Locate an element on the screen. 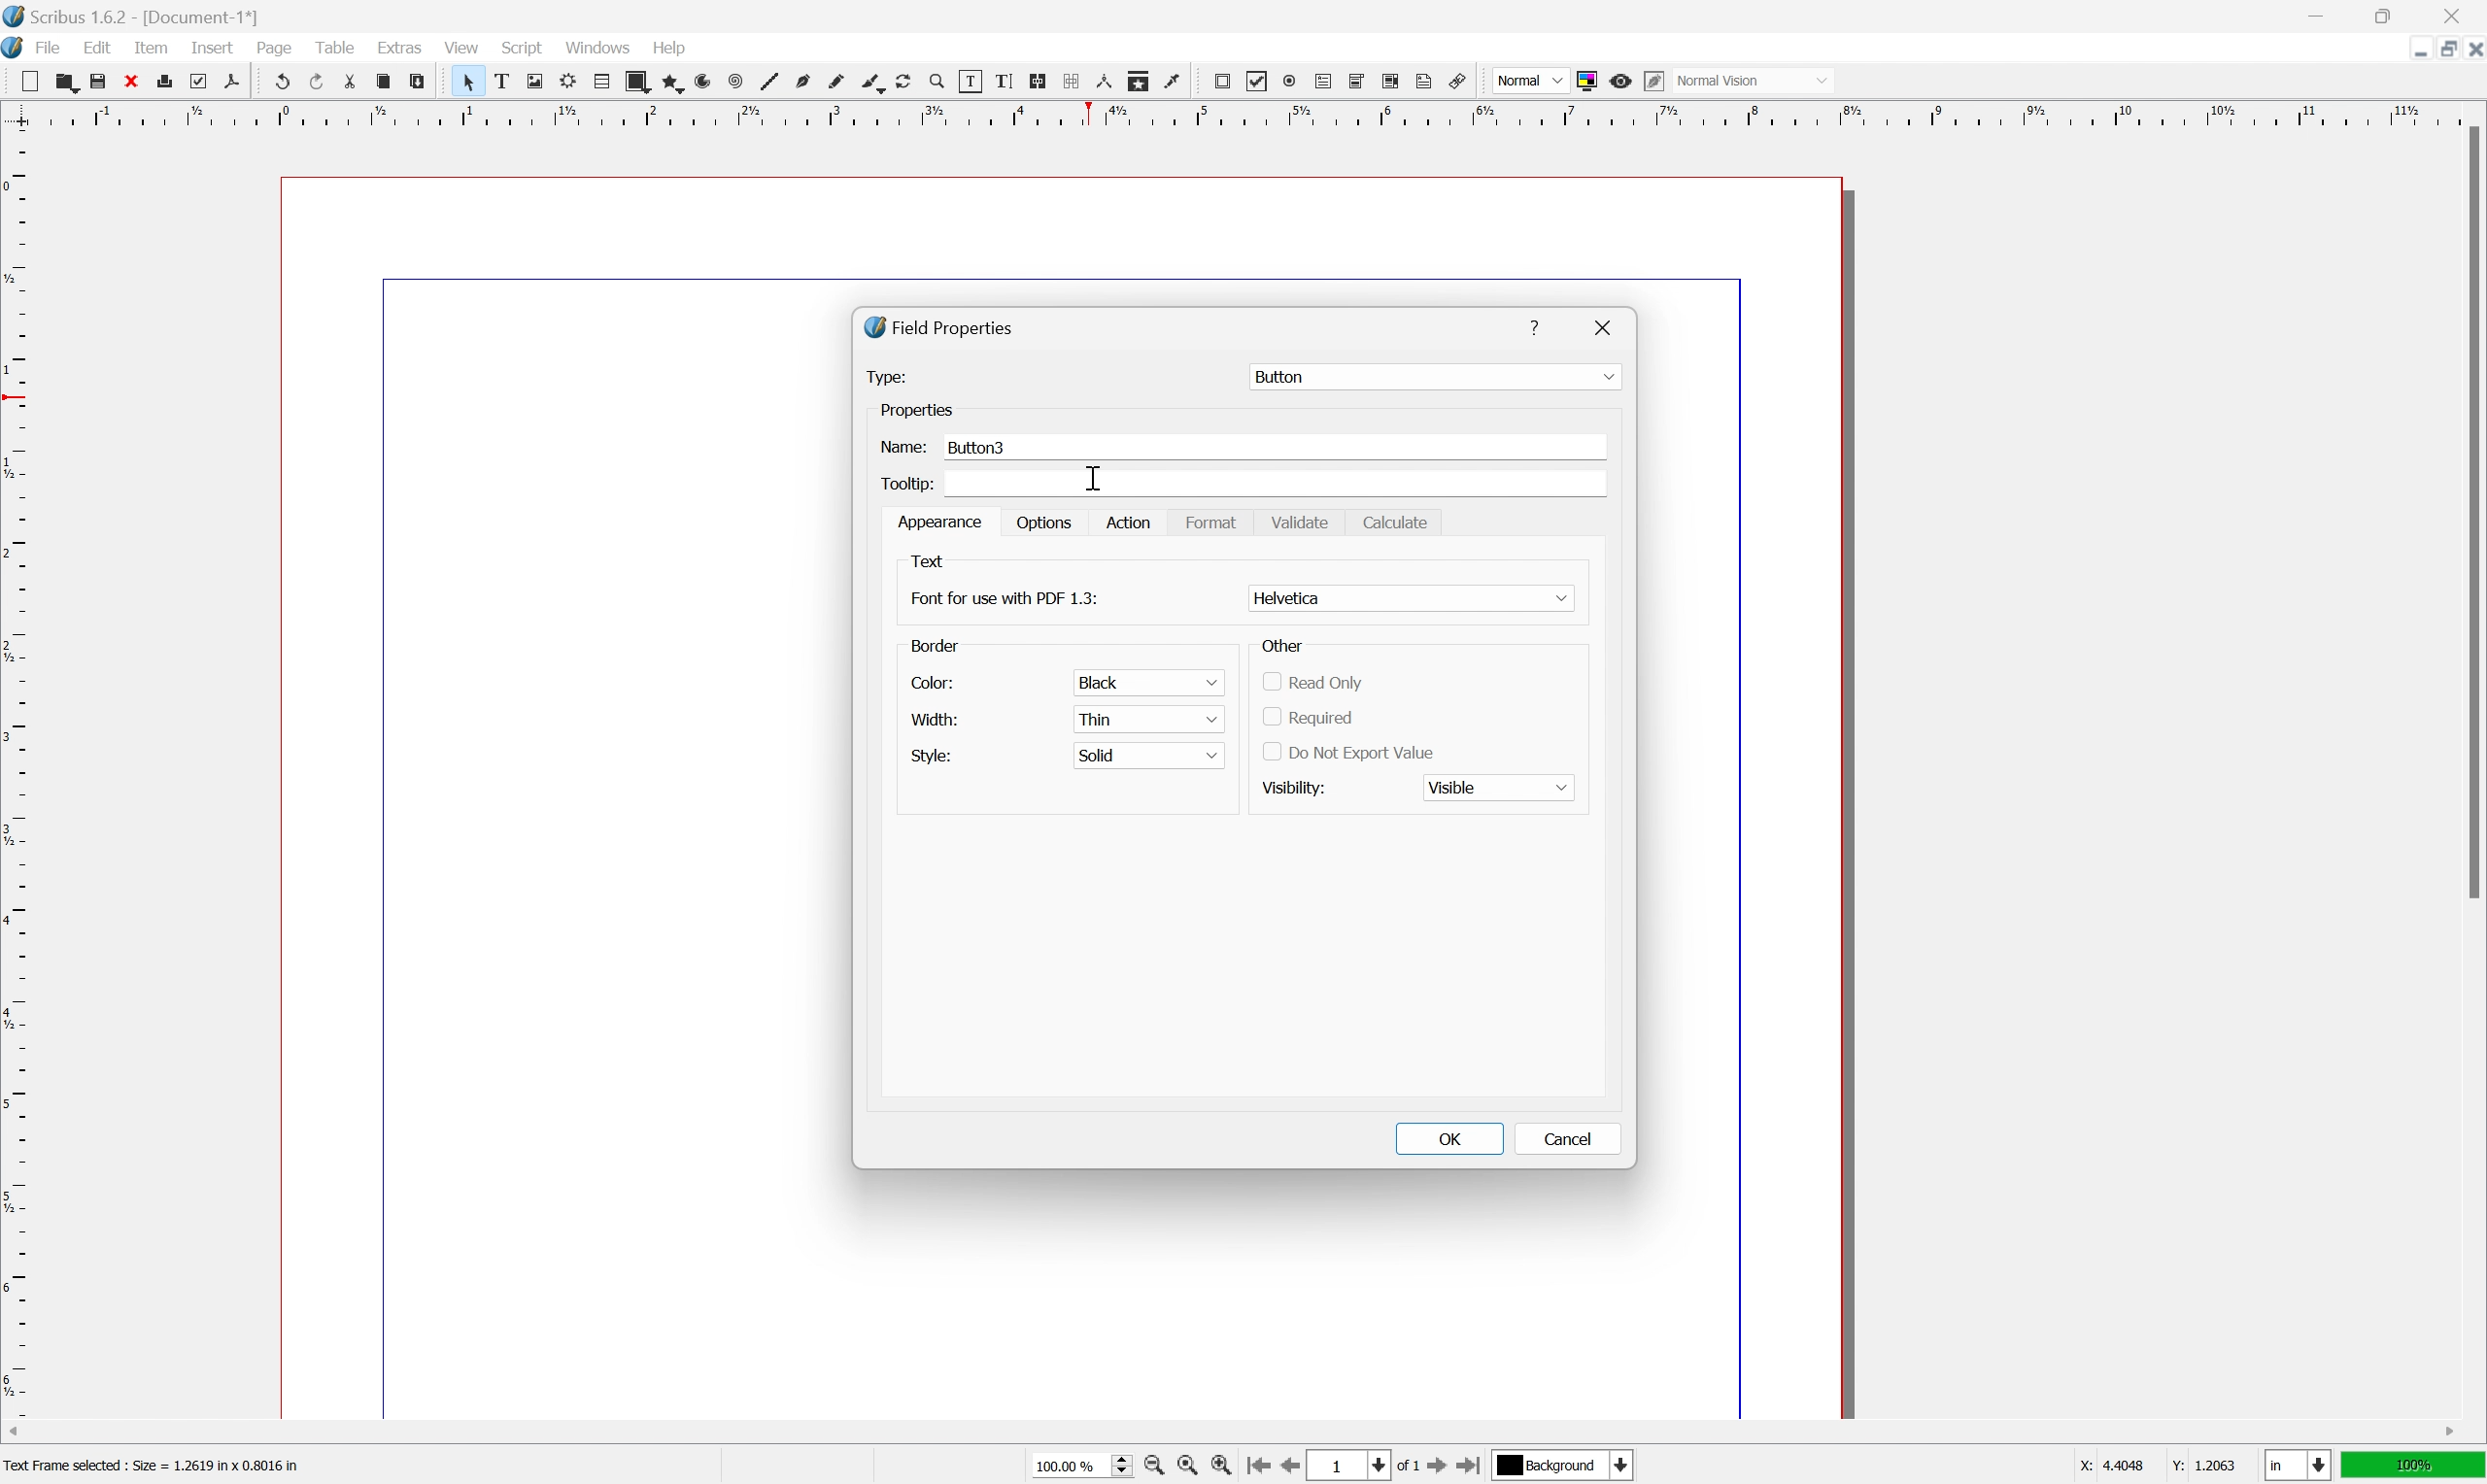 This screenshot has width=2487, height=1484. appearance is located at coordinates (942, 522).